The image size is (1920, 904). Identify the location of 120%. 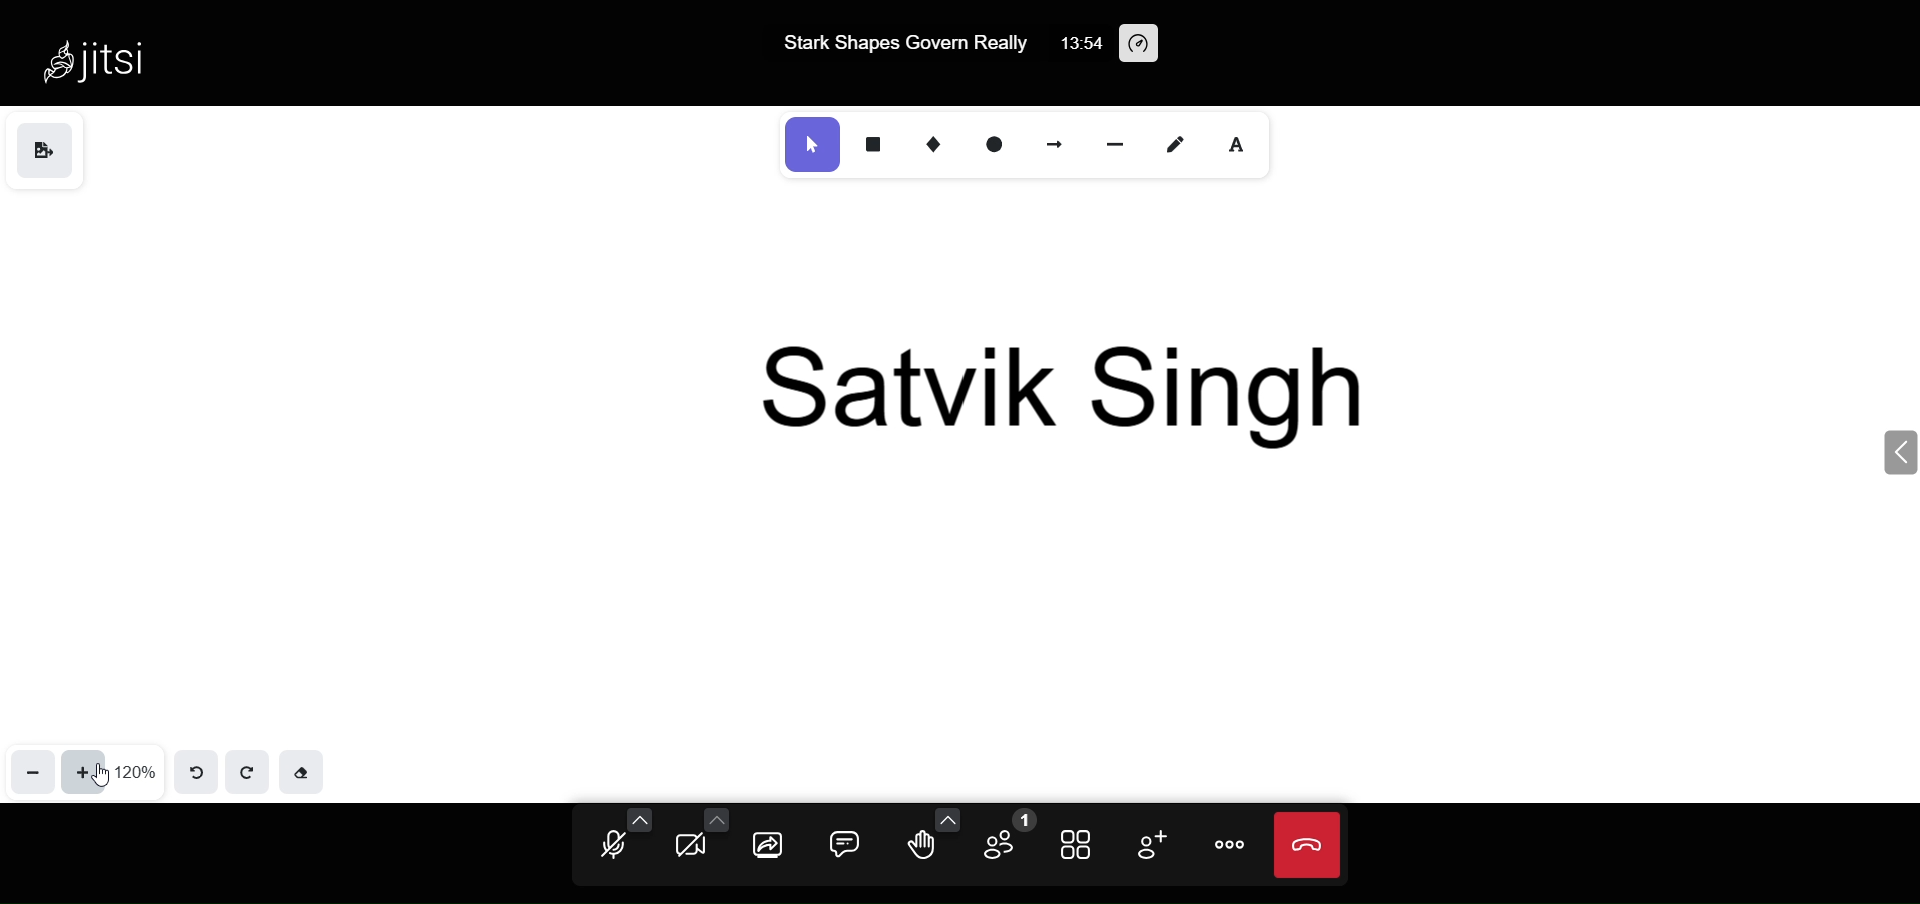
(139, 771).